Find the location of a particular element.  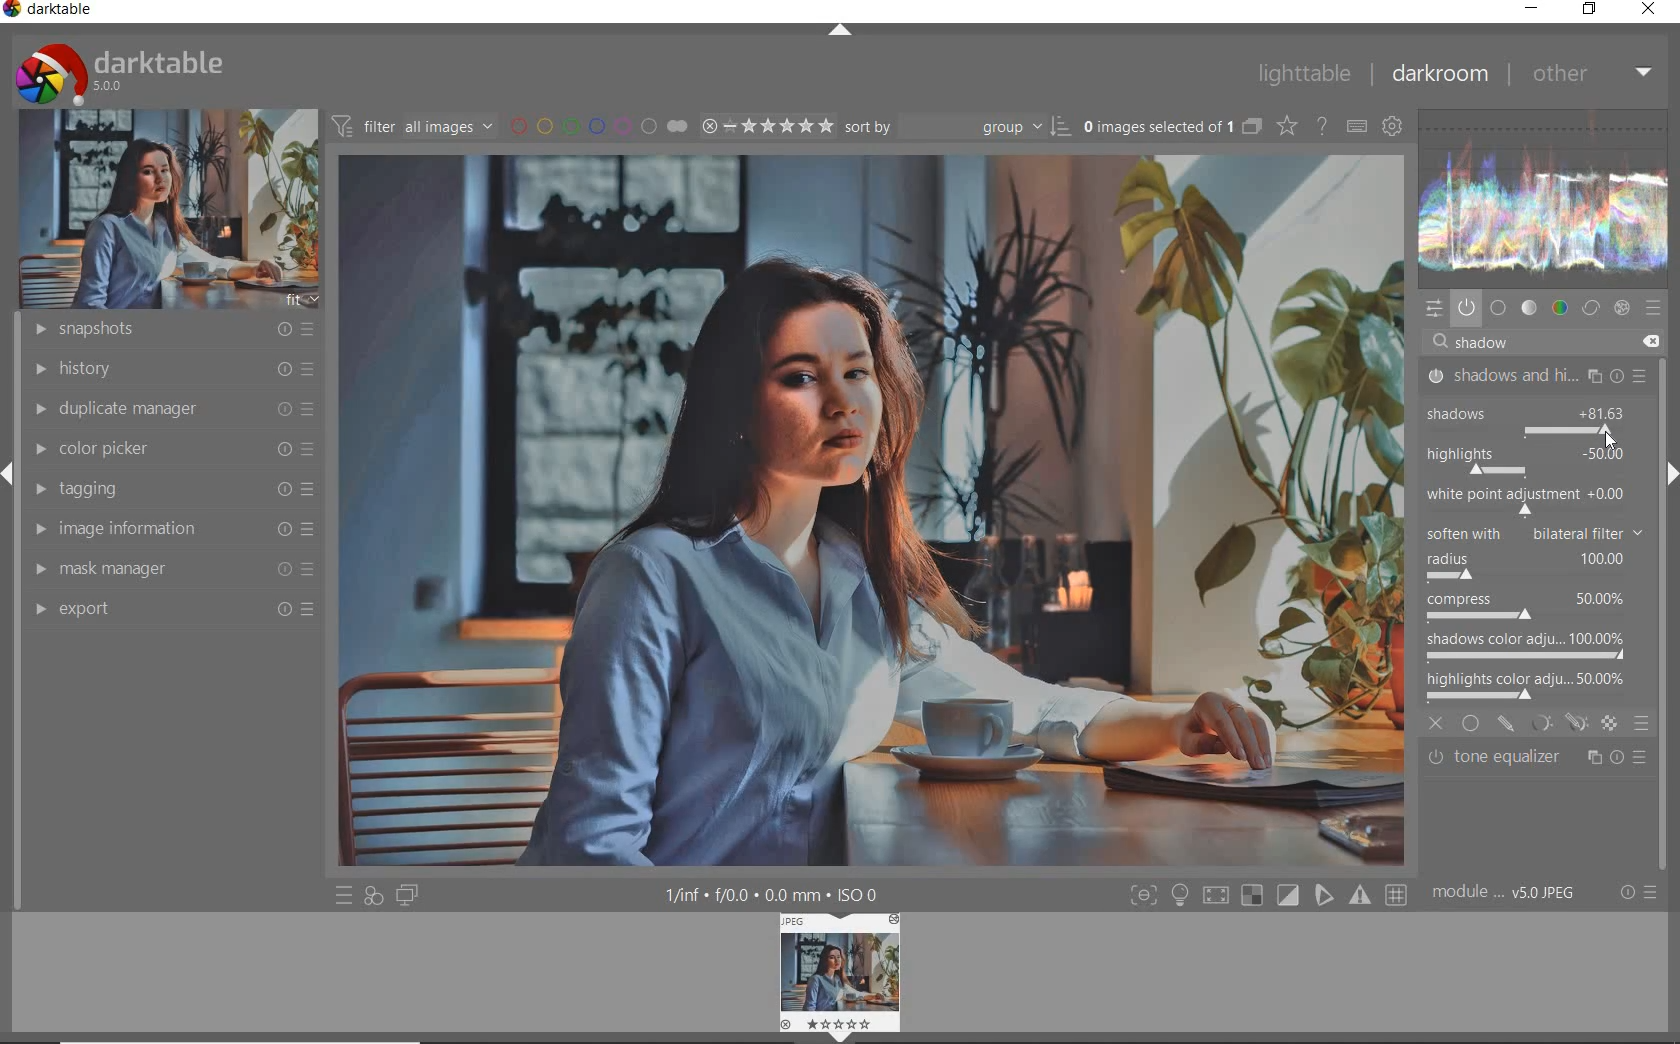

expand/collapse is located at coordinates (839, 32).